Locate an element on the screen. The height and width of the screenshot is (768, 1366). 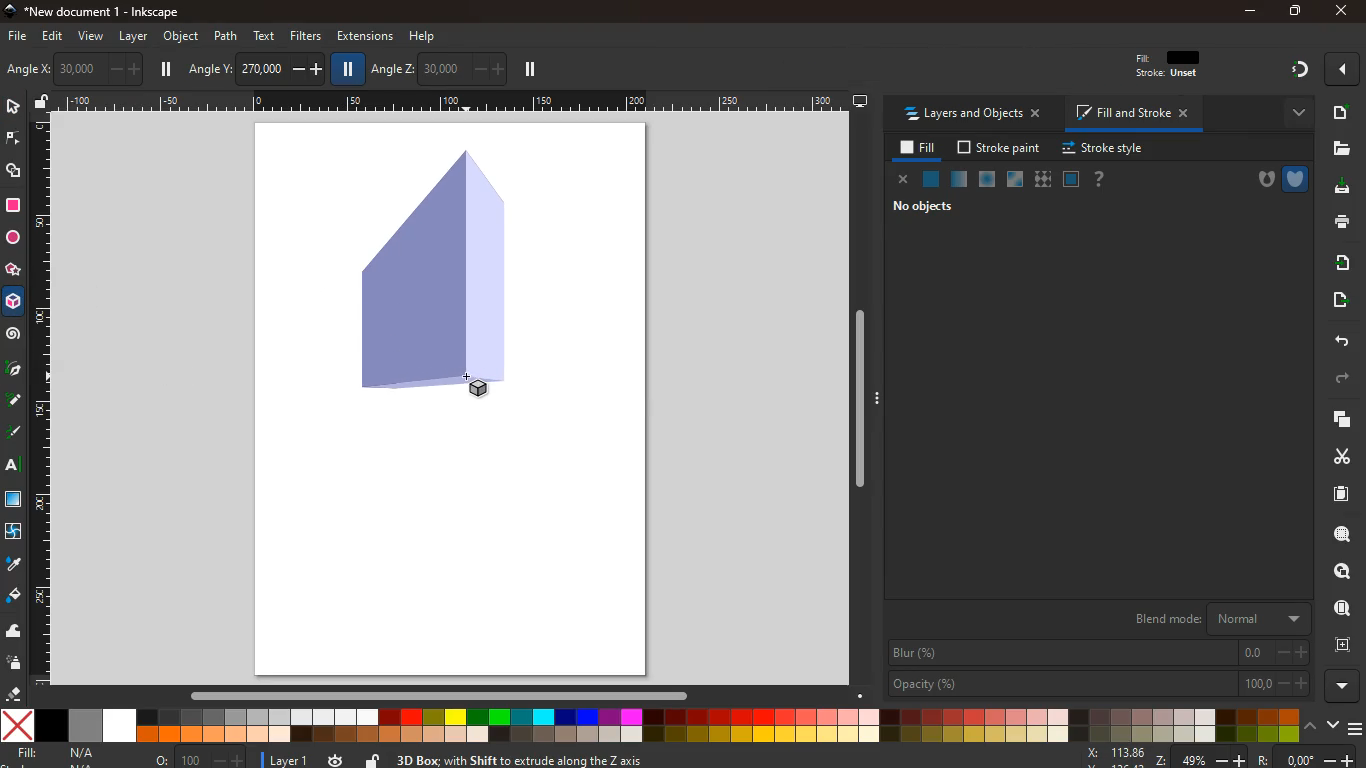
ice is located at coordinates (984, 179).